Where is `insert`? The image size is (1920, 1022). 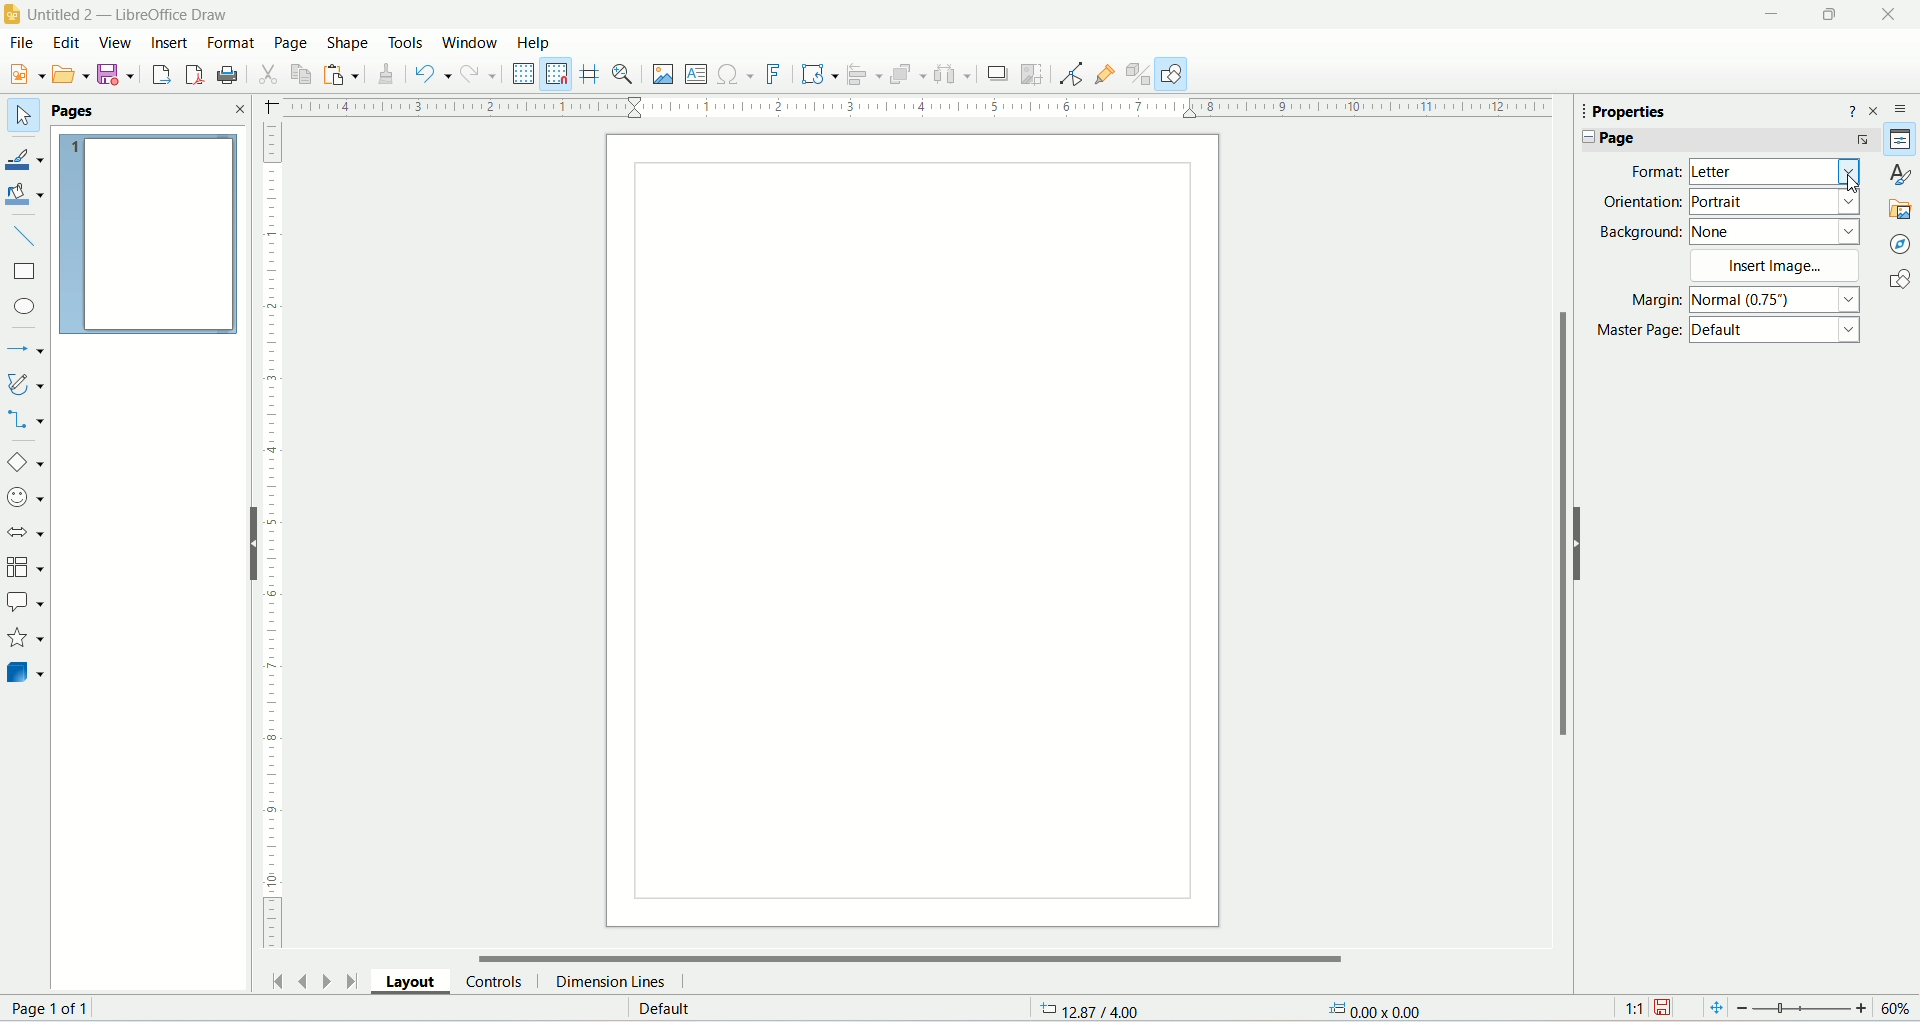 insert is located at coordinates (172, 41).